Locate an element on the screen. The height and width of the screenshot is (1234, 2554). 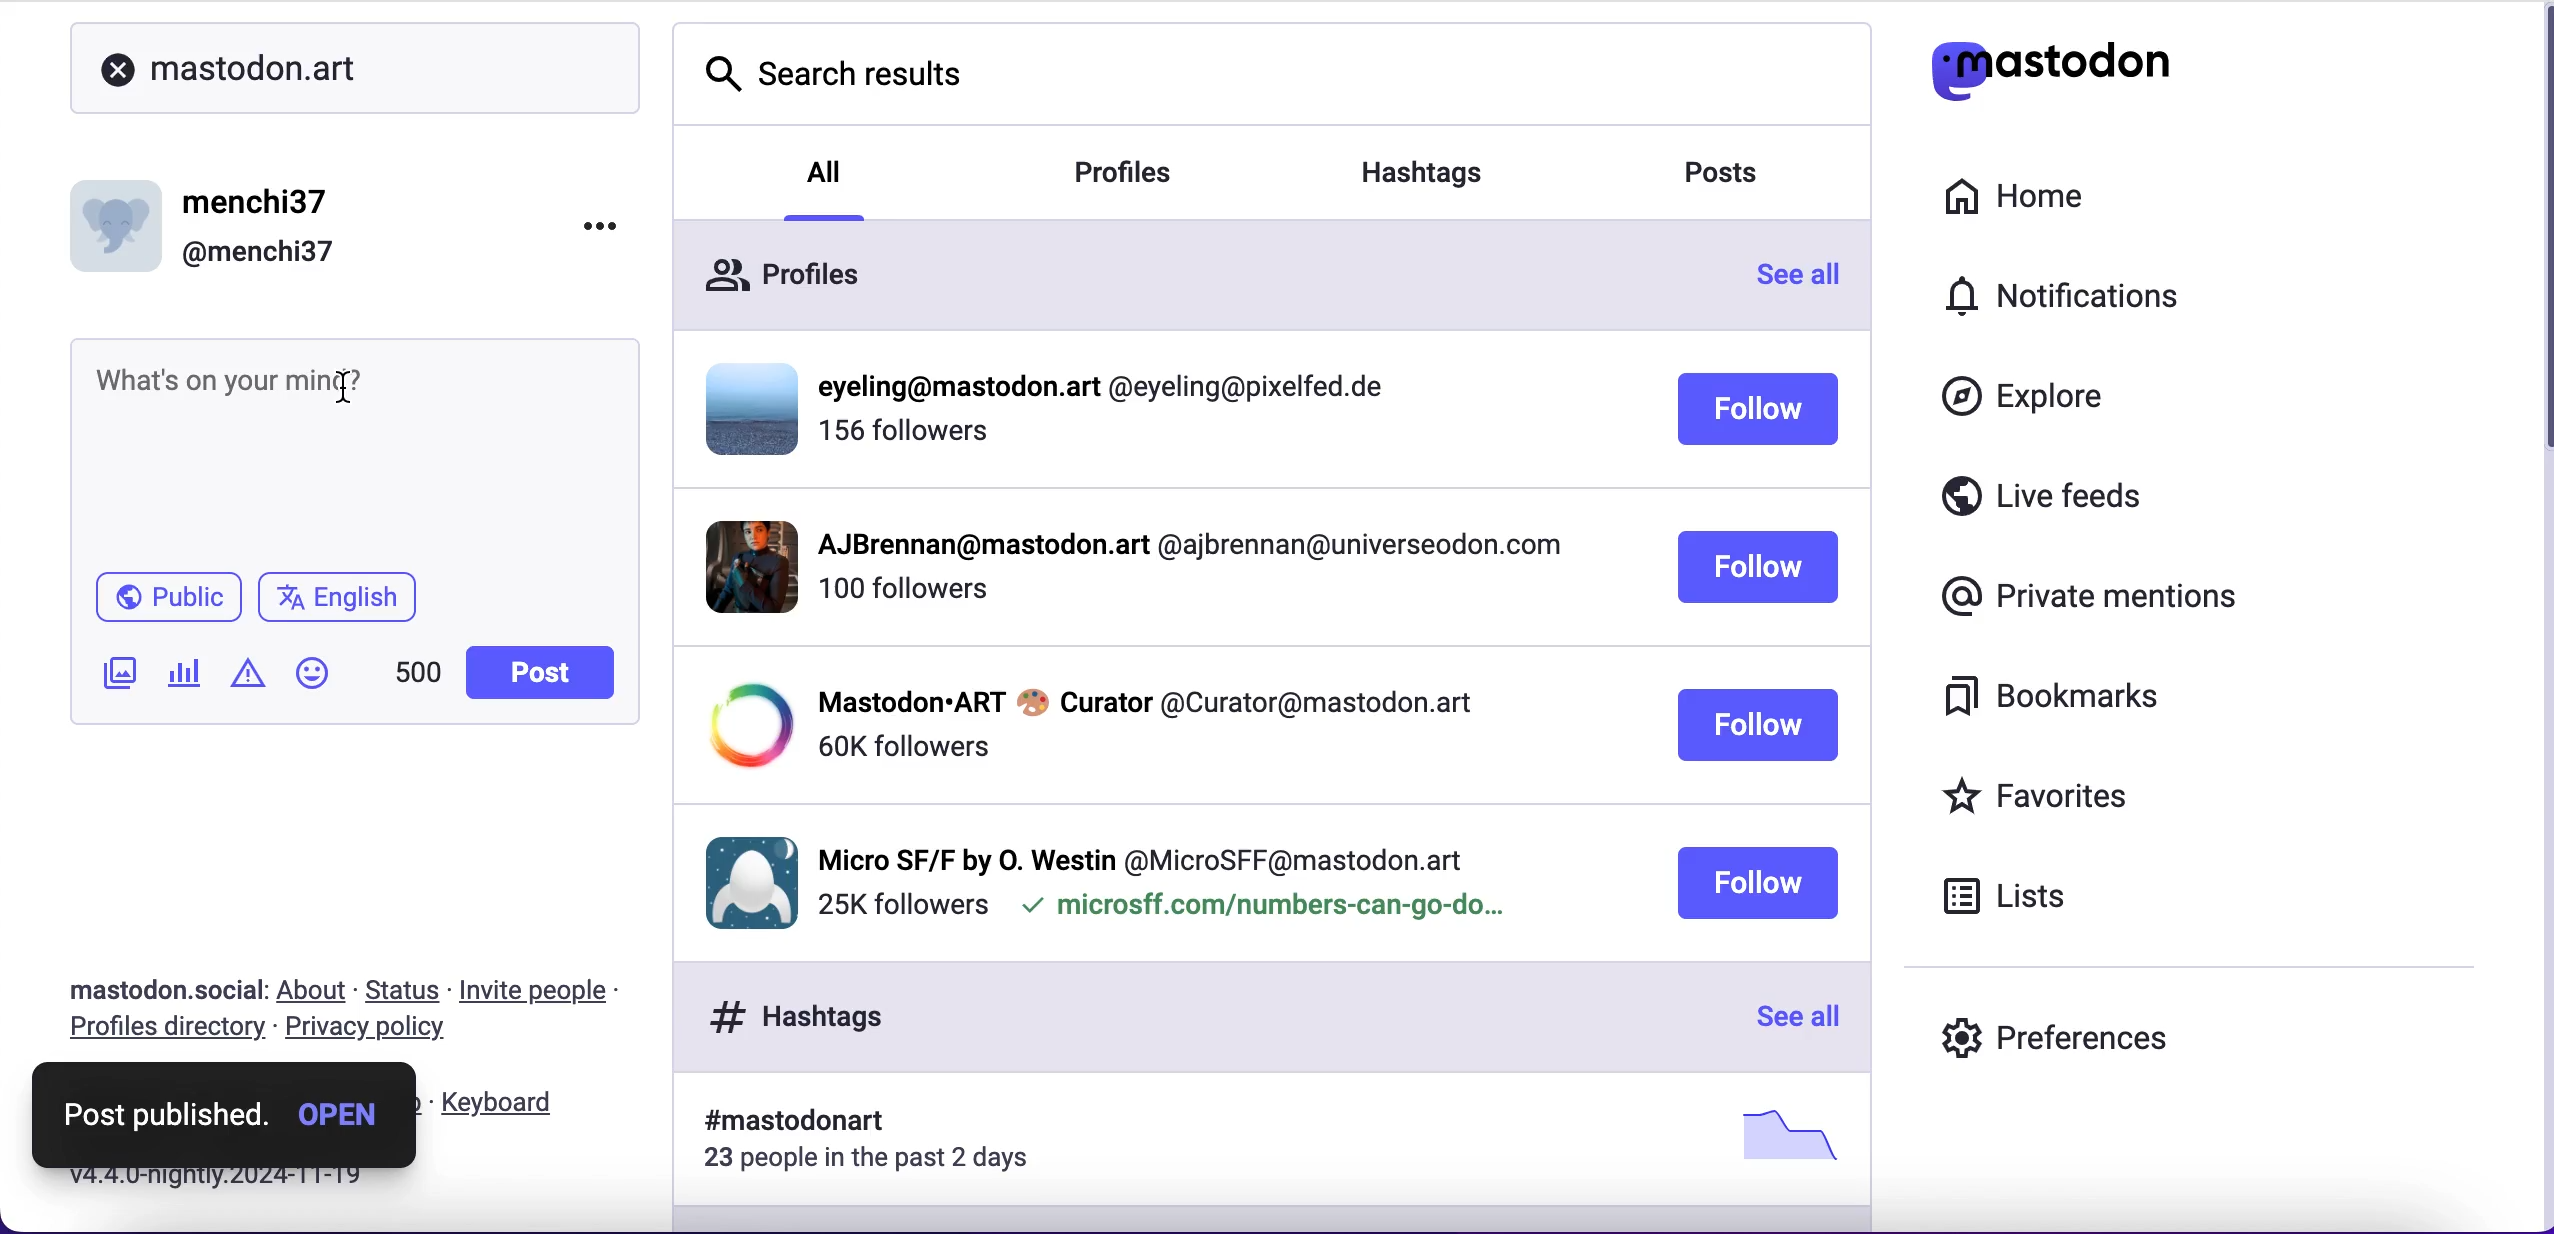
see all is located at coordinates (1810, 281).